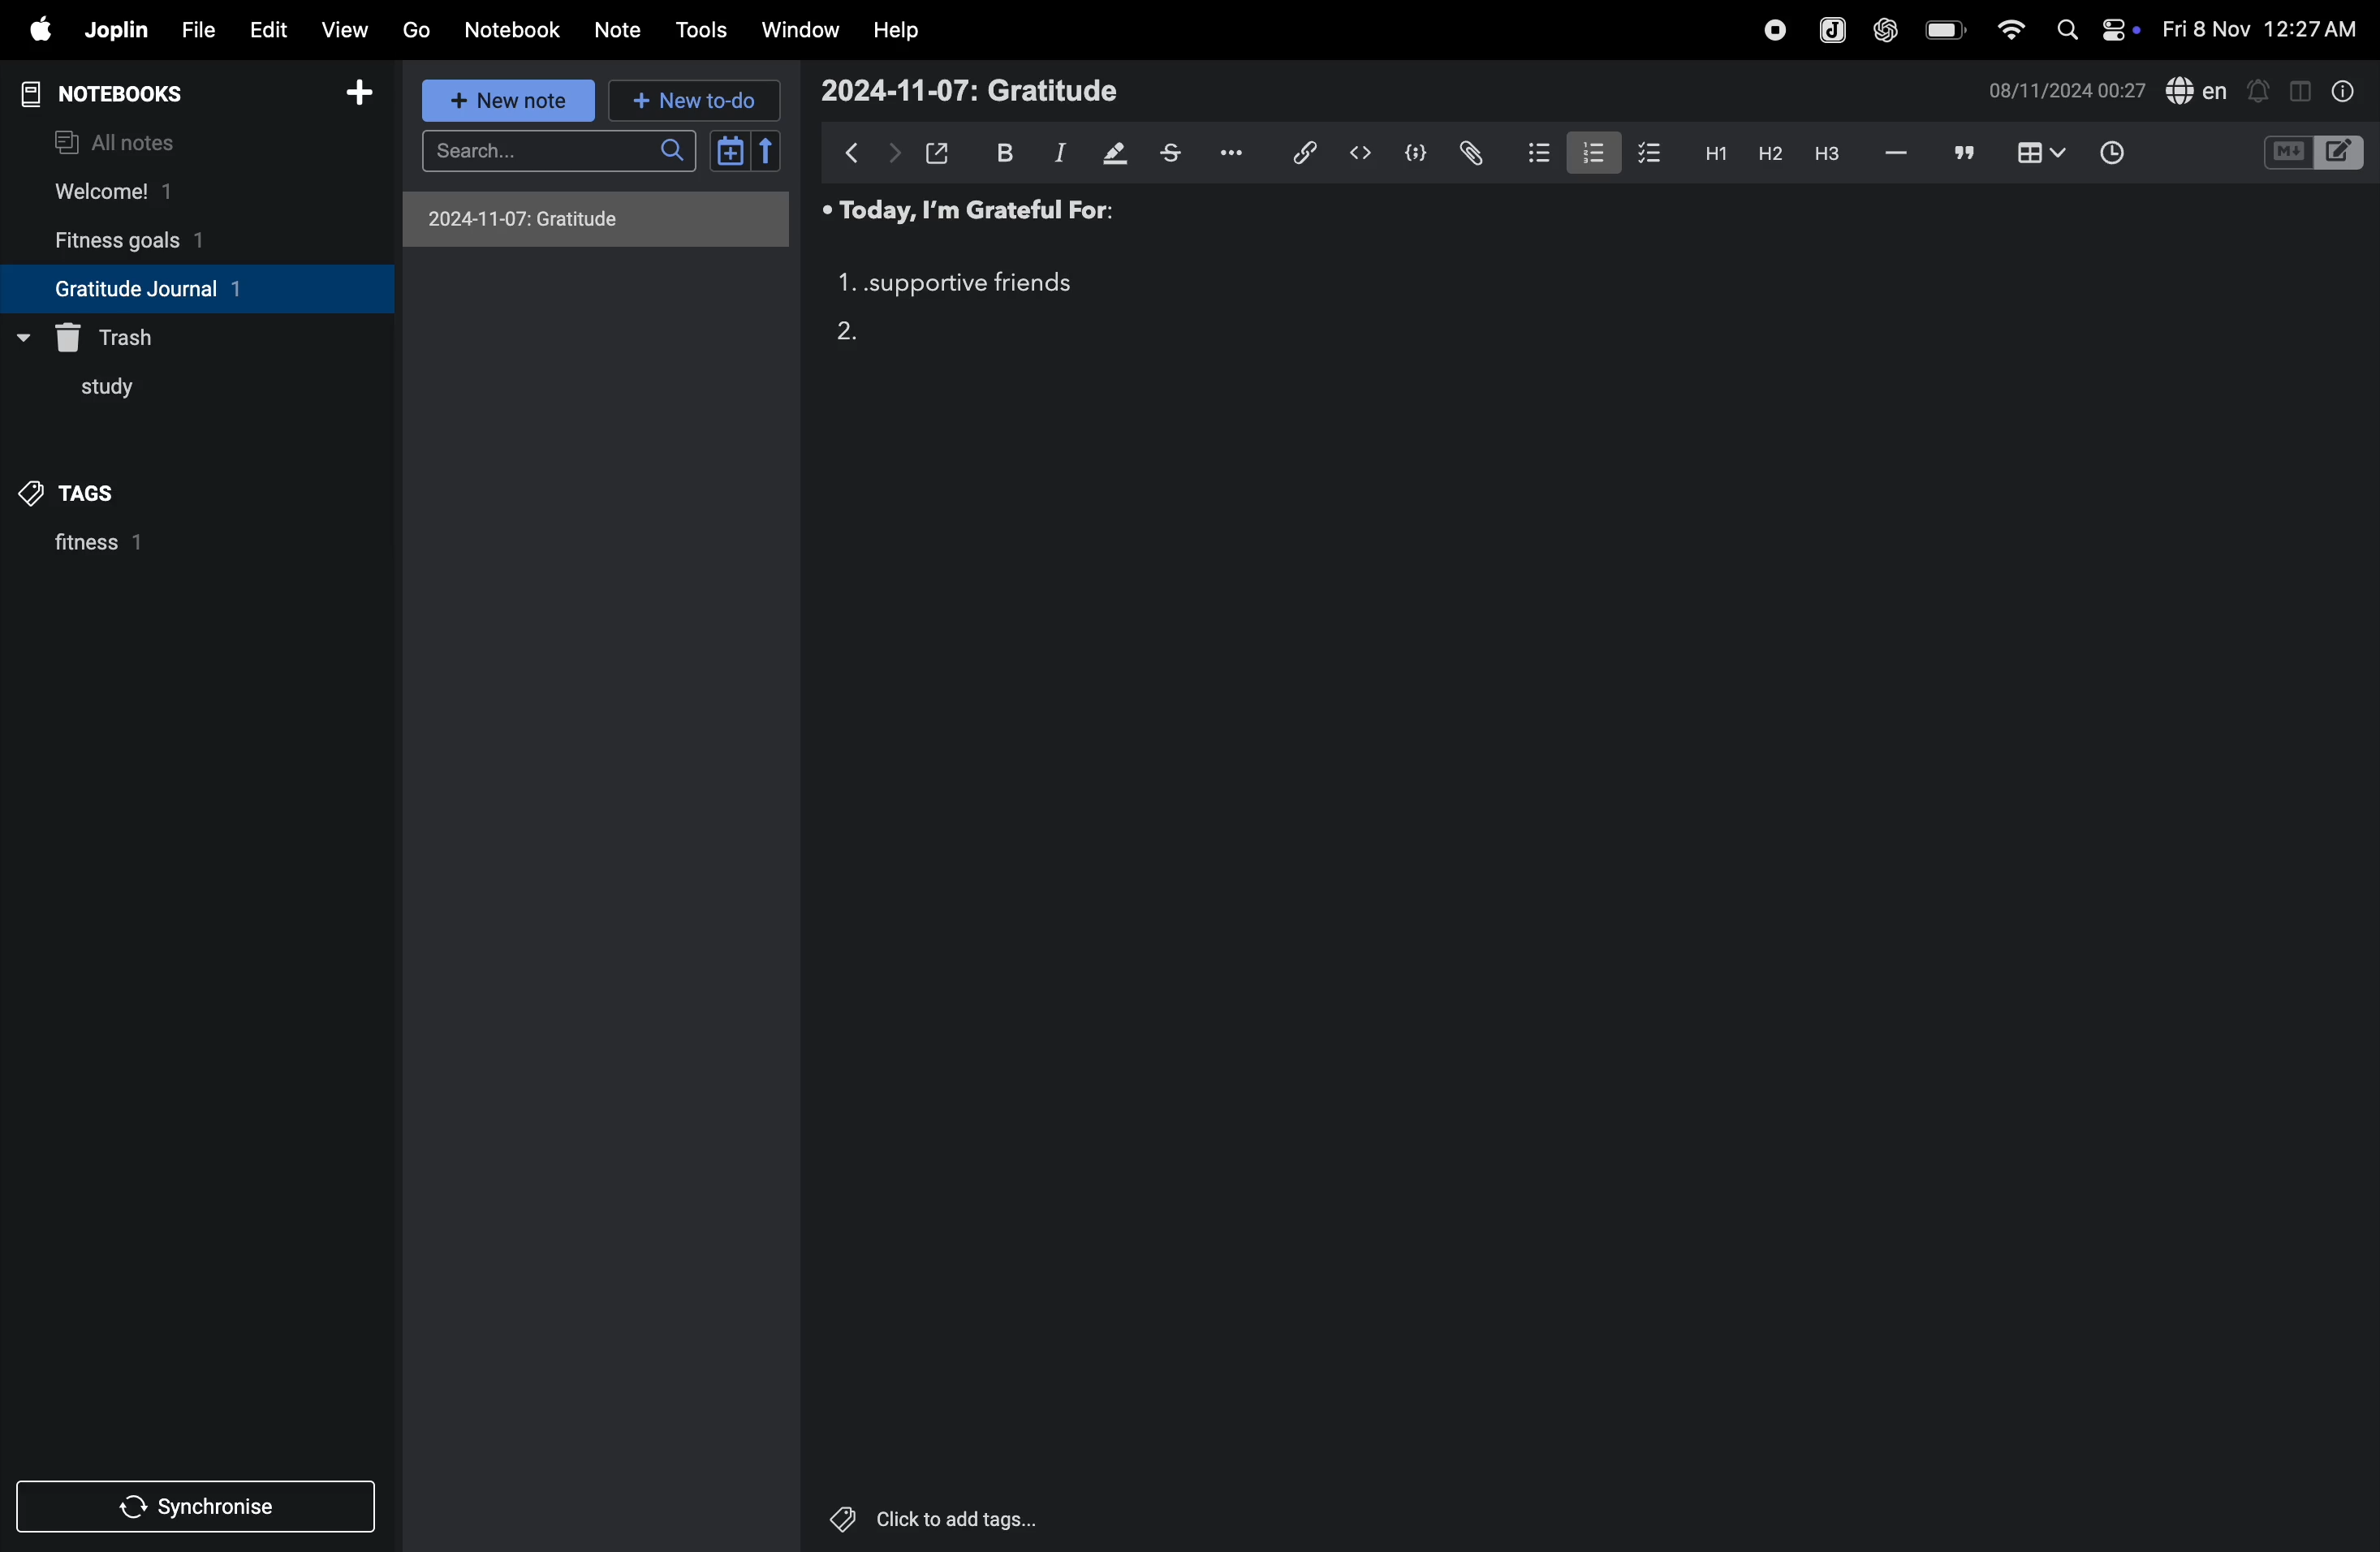  Describe the element at coordinates (2260, 93) in the screenshot. I see `create alert` at that location.